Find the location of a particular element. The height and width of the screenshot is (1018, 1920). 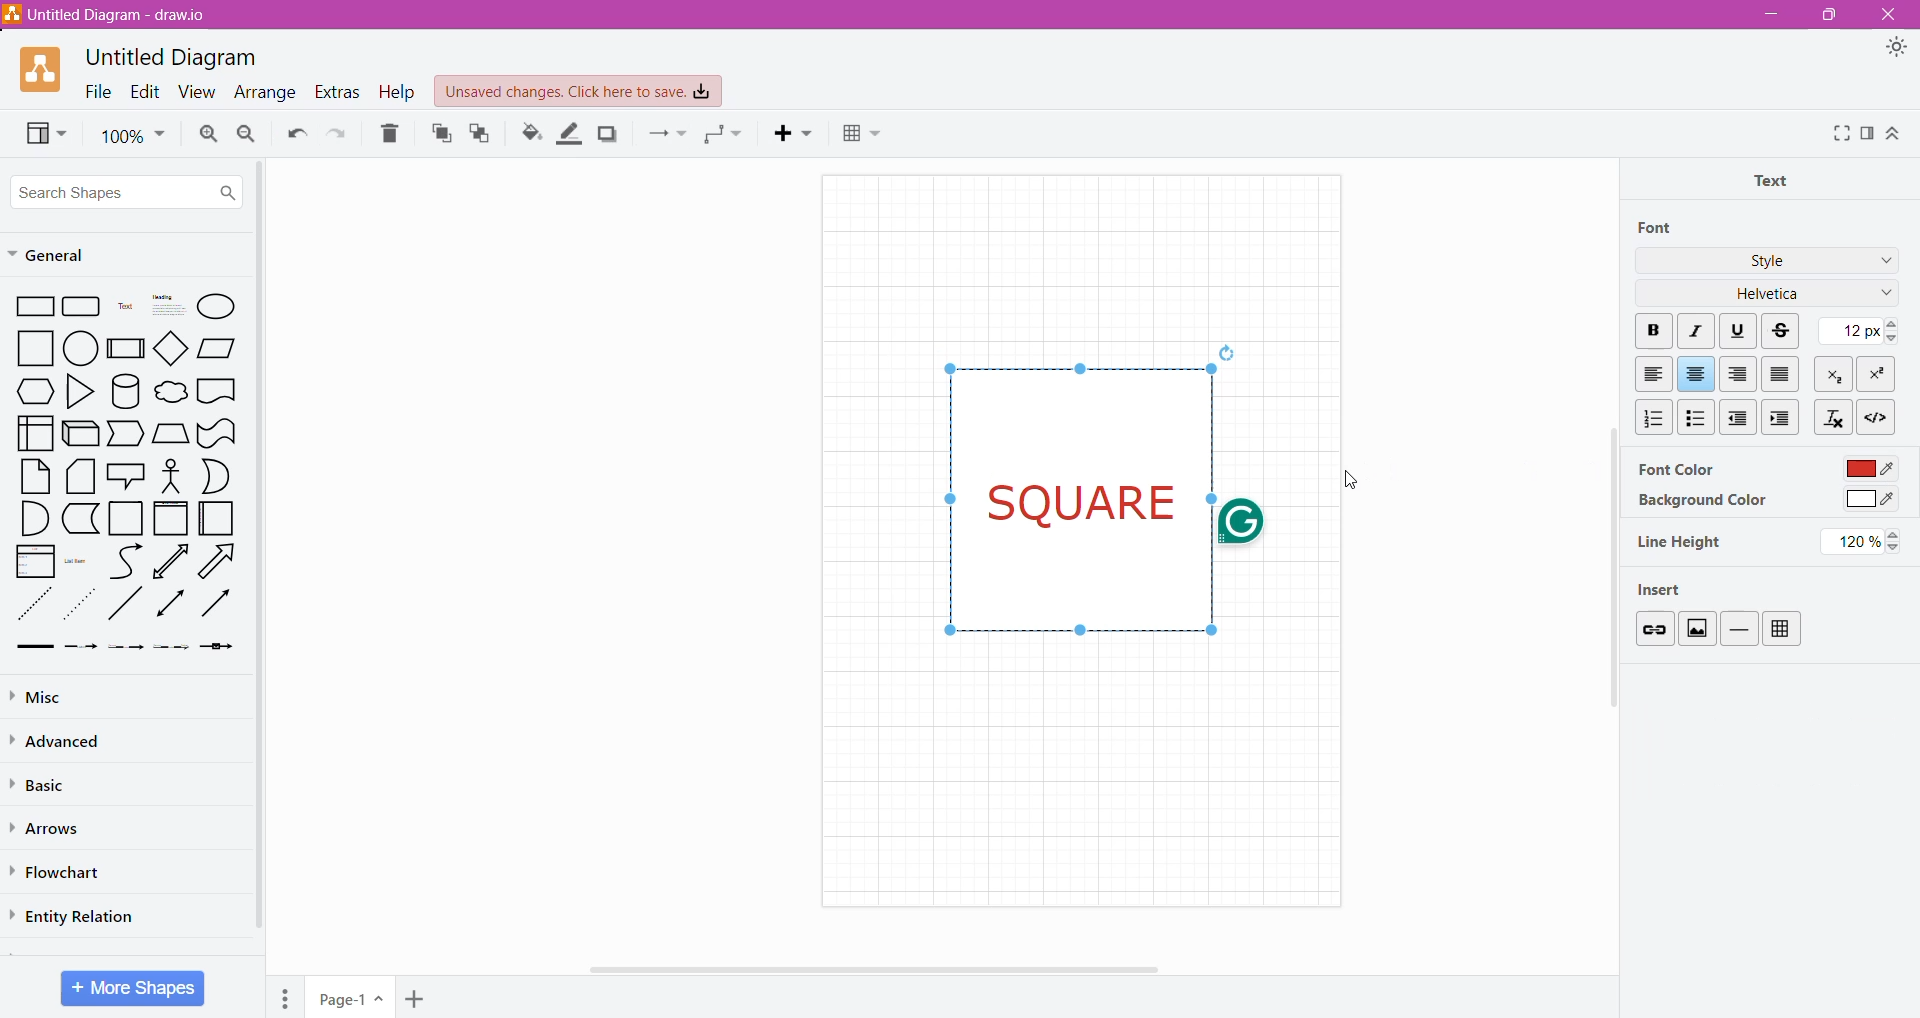

Left is located at coordinates (1653, 374).